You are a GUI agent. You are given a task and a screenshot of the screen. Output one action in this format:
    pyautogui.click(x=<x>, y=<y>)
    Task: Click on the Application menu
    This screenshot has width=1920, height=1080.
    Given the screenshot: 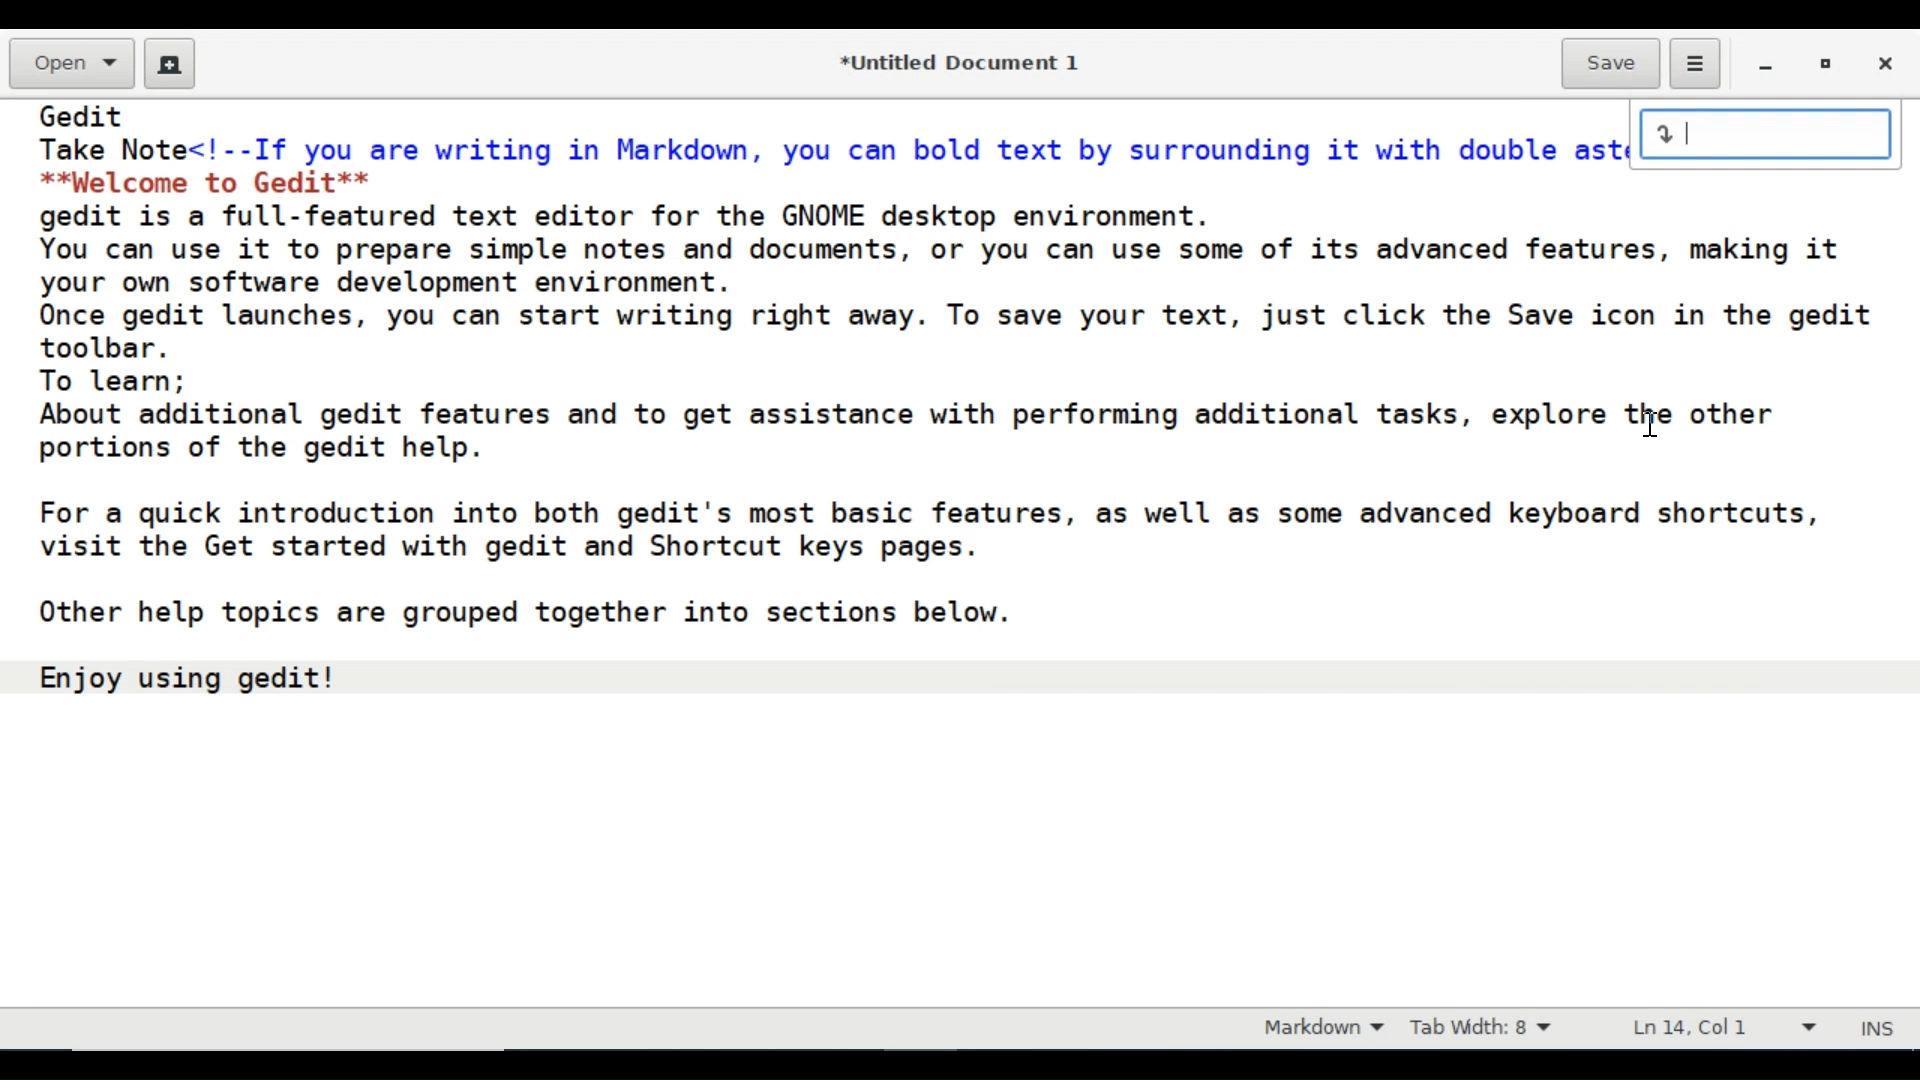 What is the action you would take?
    pyautogui.click(x=1694, y=65)
    